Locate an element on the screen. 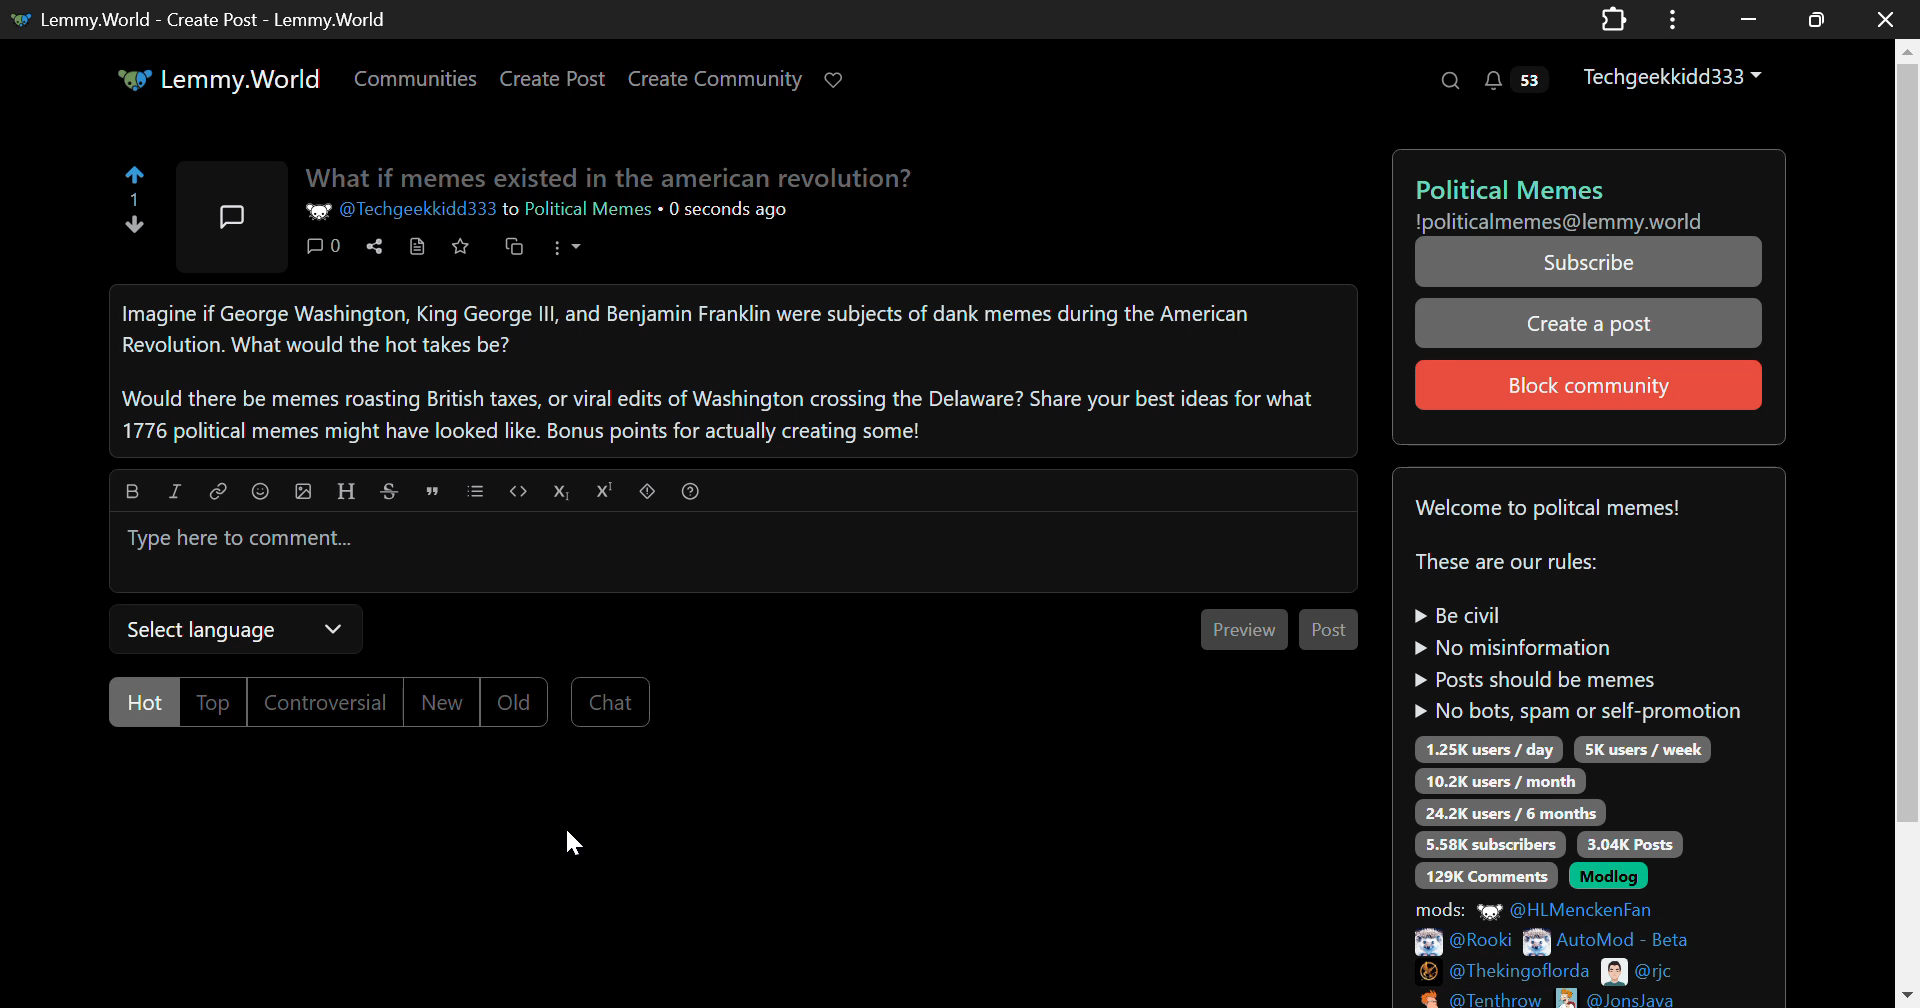 This screenshot has height=1008, width=1920. Post Options is located at coordinates (577, 251).